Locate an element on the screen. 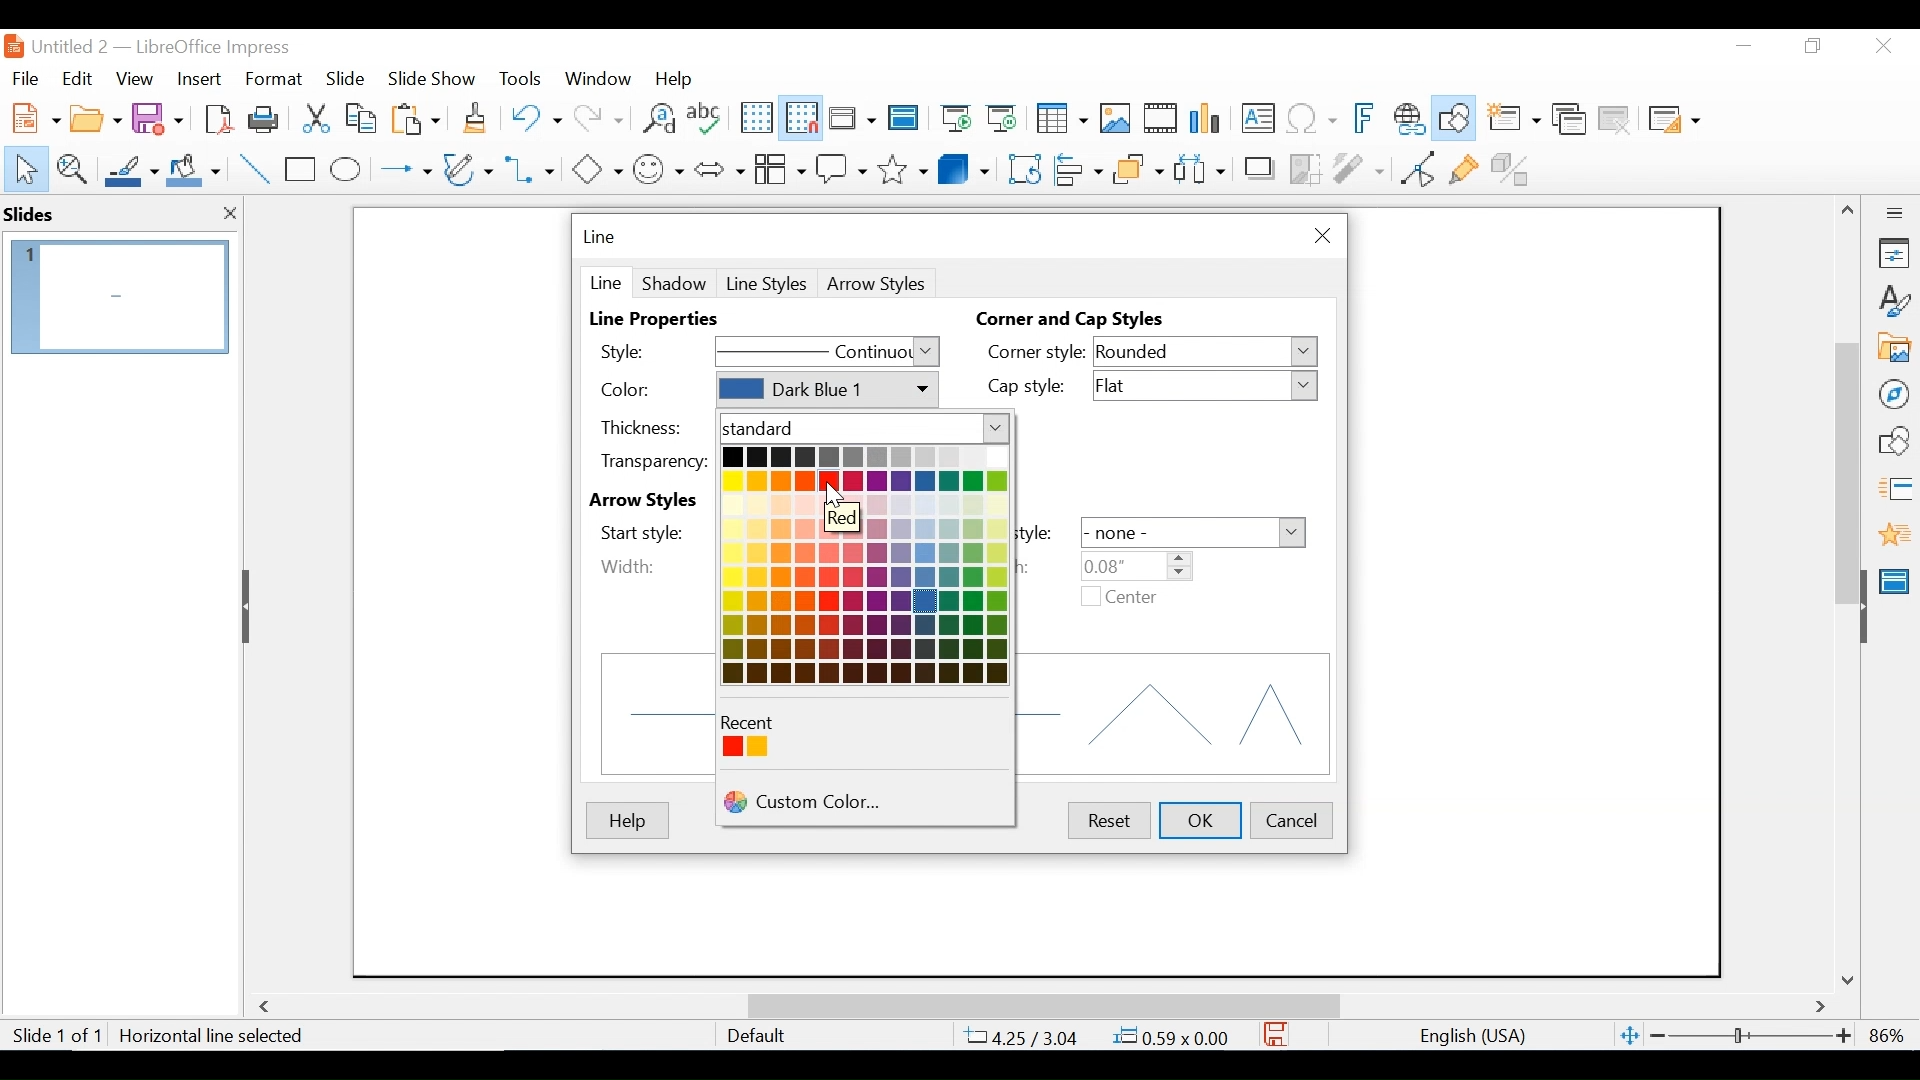 This screenshot has height=1080, width=1920. 86% is located at coordinates (1891, 1035).